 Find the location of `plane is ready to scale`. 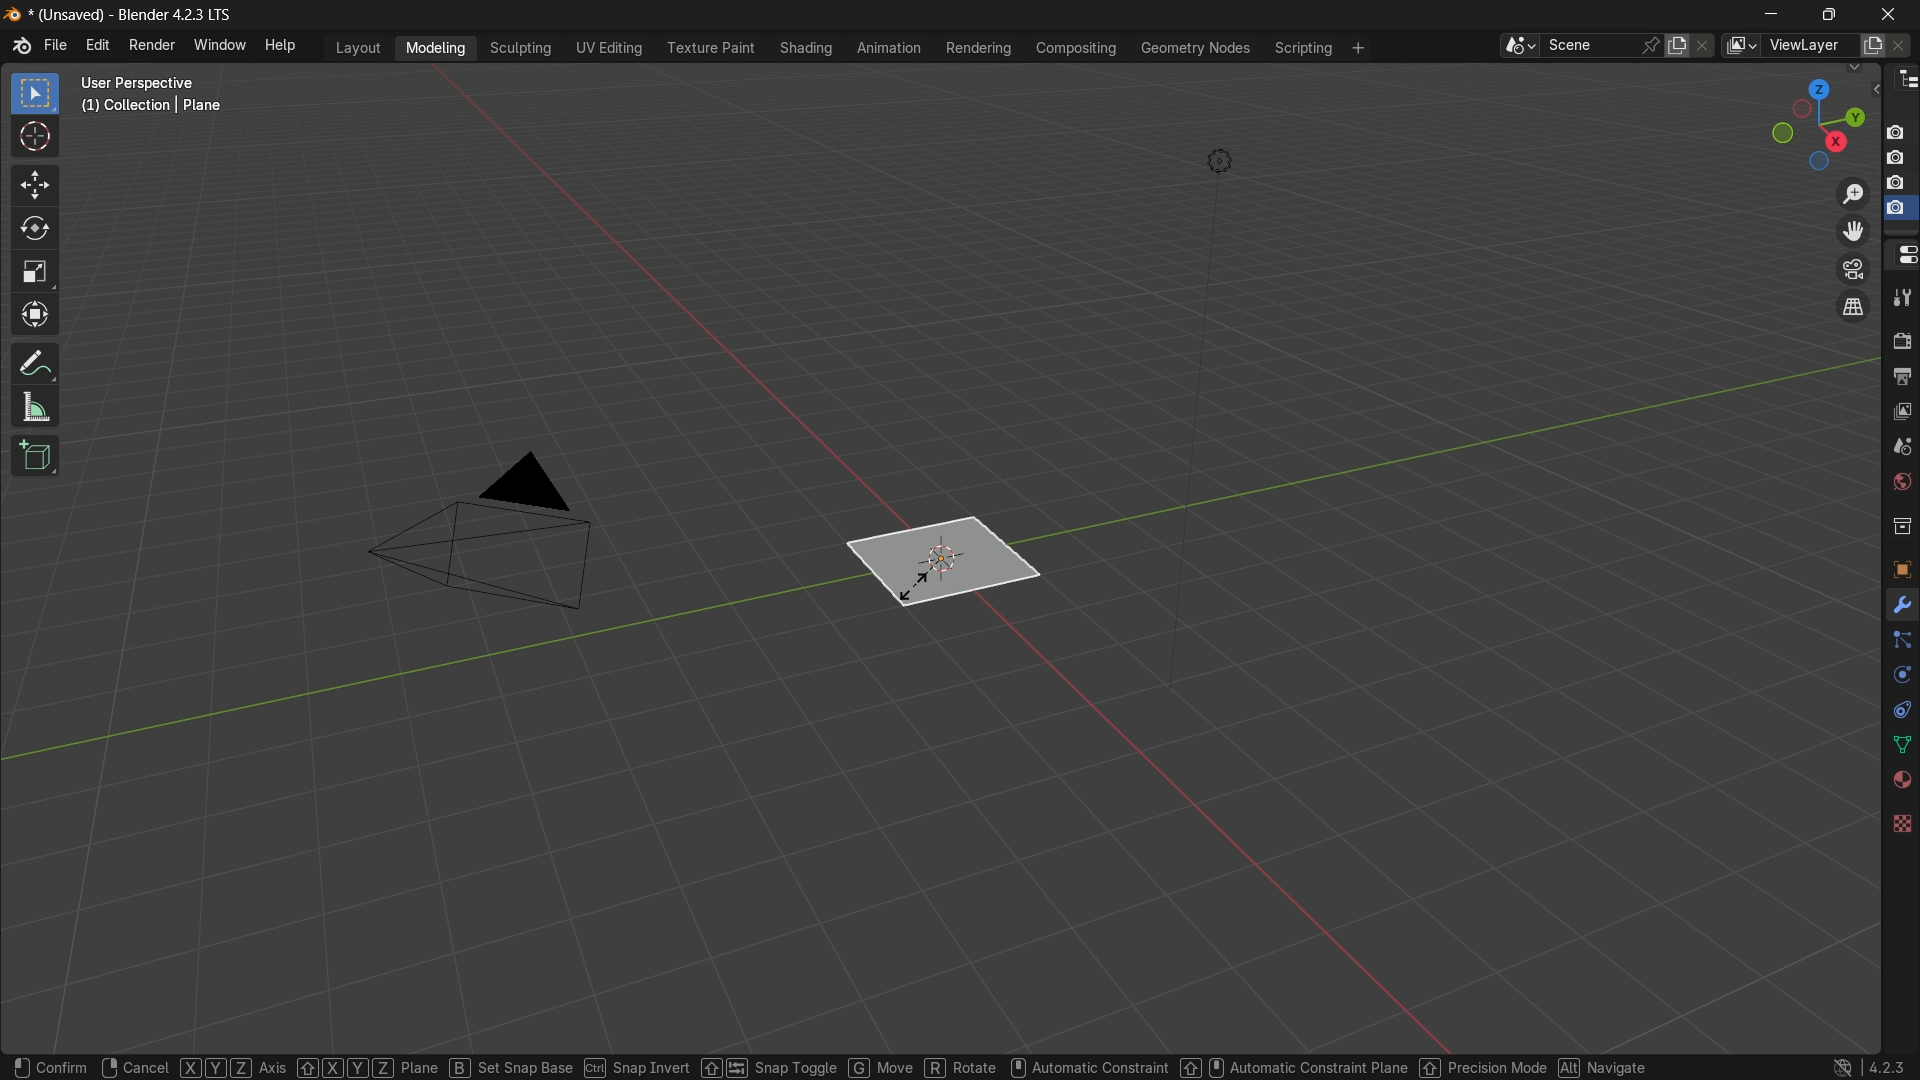

plane is ready to scale is located at coordinates (922, 579).